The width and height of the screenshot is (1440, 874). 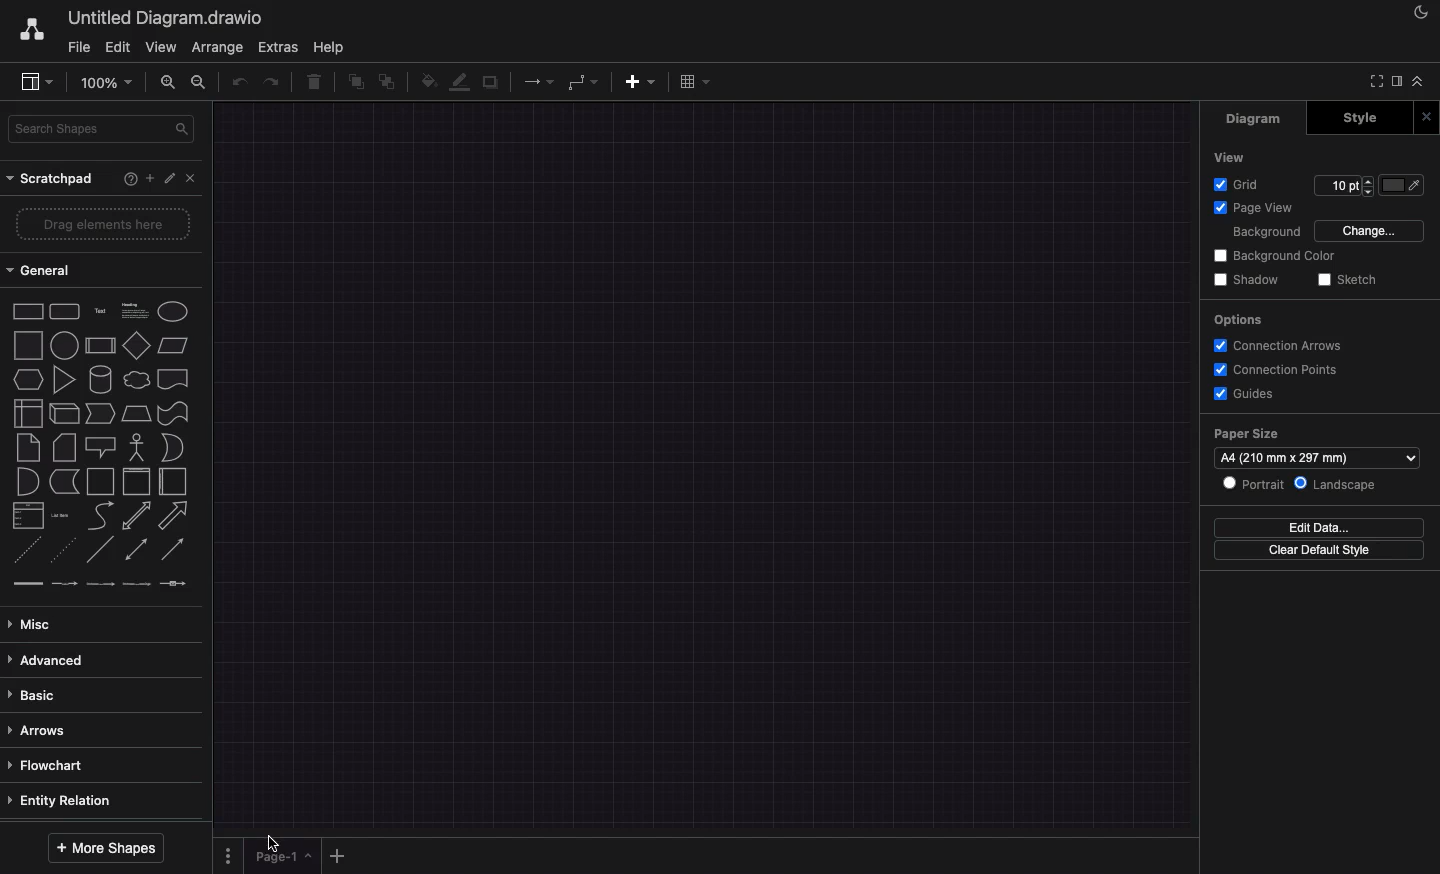 What do you see at coordinates (355, 82) in the screenshot?
I see `to front` at bounding box center [355, 82].